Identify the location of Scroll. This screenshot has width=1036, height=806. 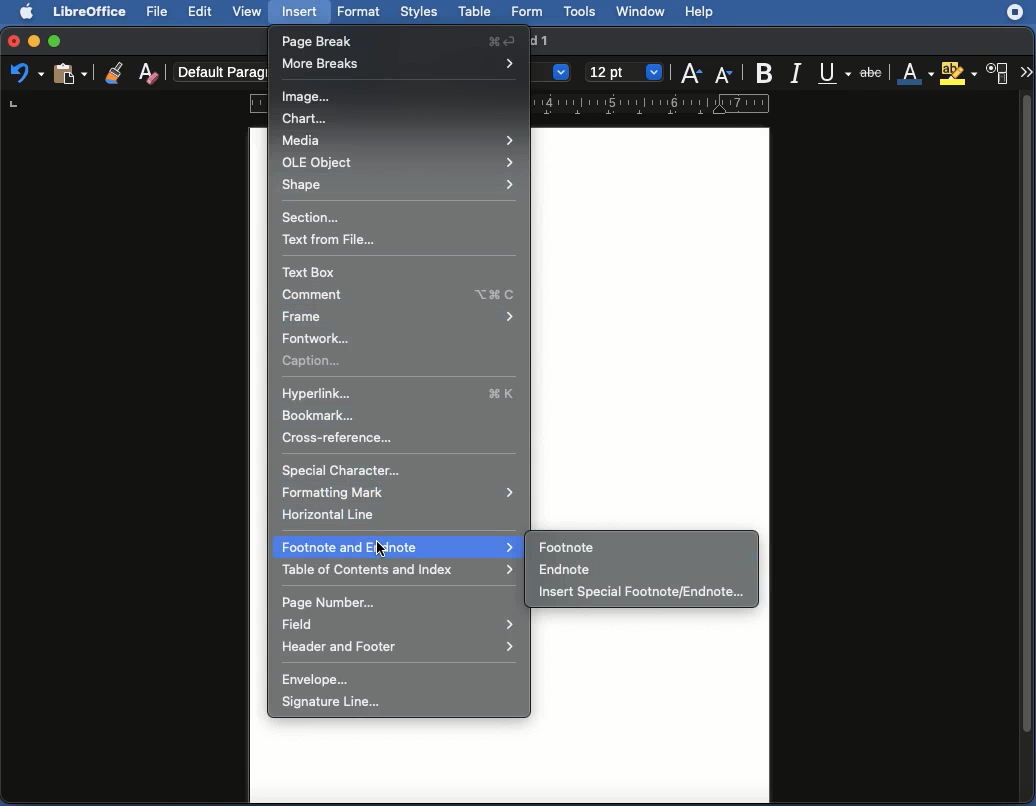
(1028, 449).